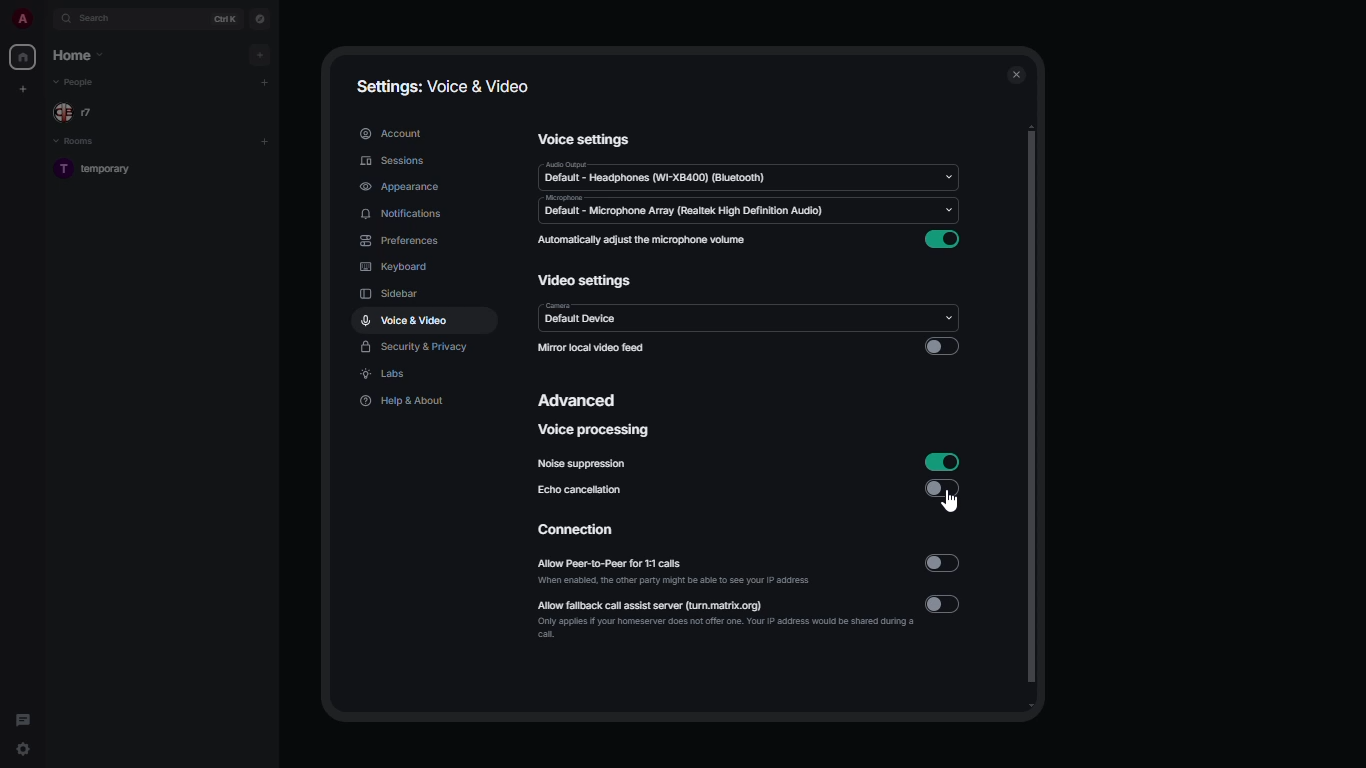 The image size is (1366, 768). I want to click on scroll bar, so click(1038, 418).